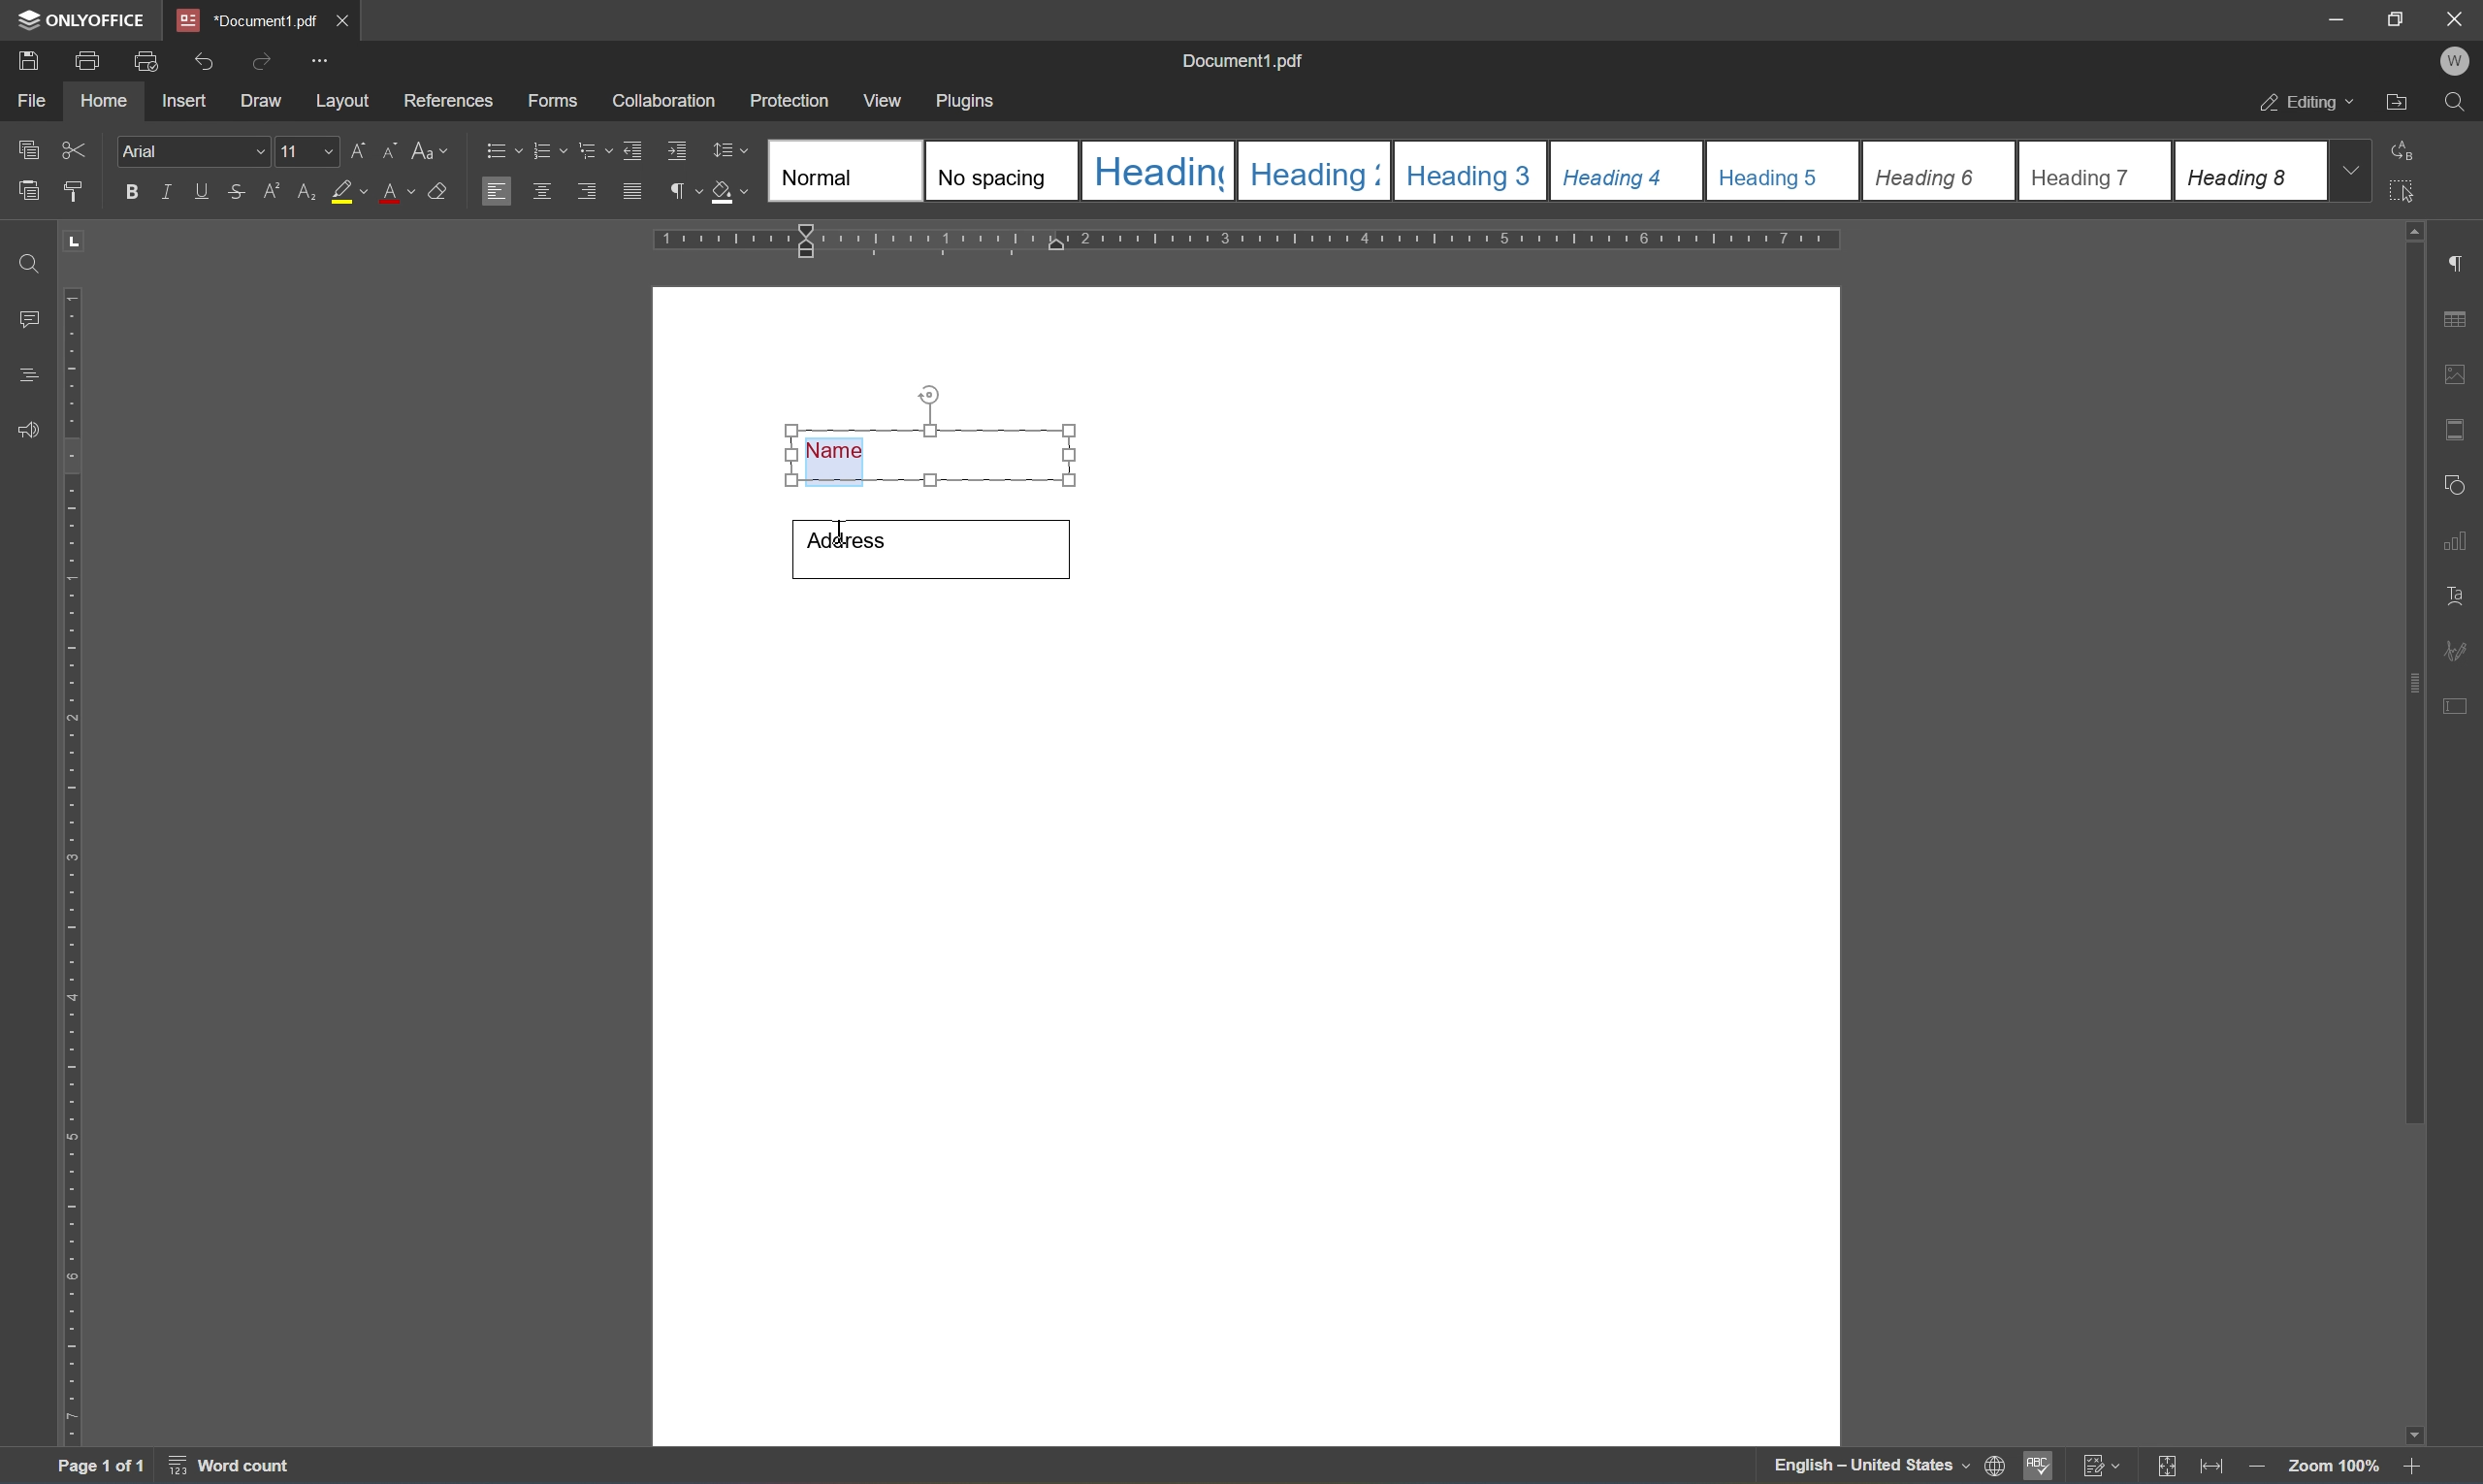 The image size is (2483, 1484). Describe the element at coordinates (29, 59) in the screenshot. I see `save` at that location.